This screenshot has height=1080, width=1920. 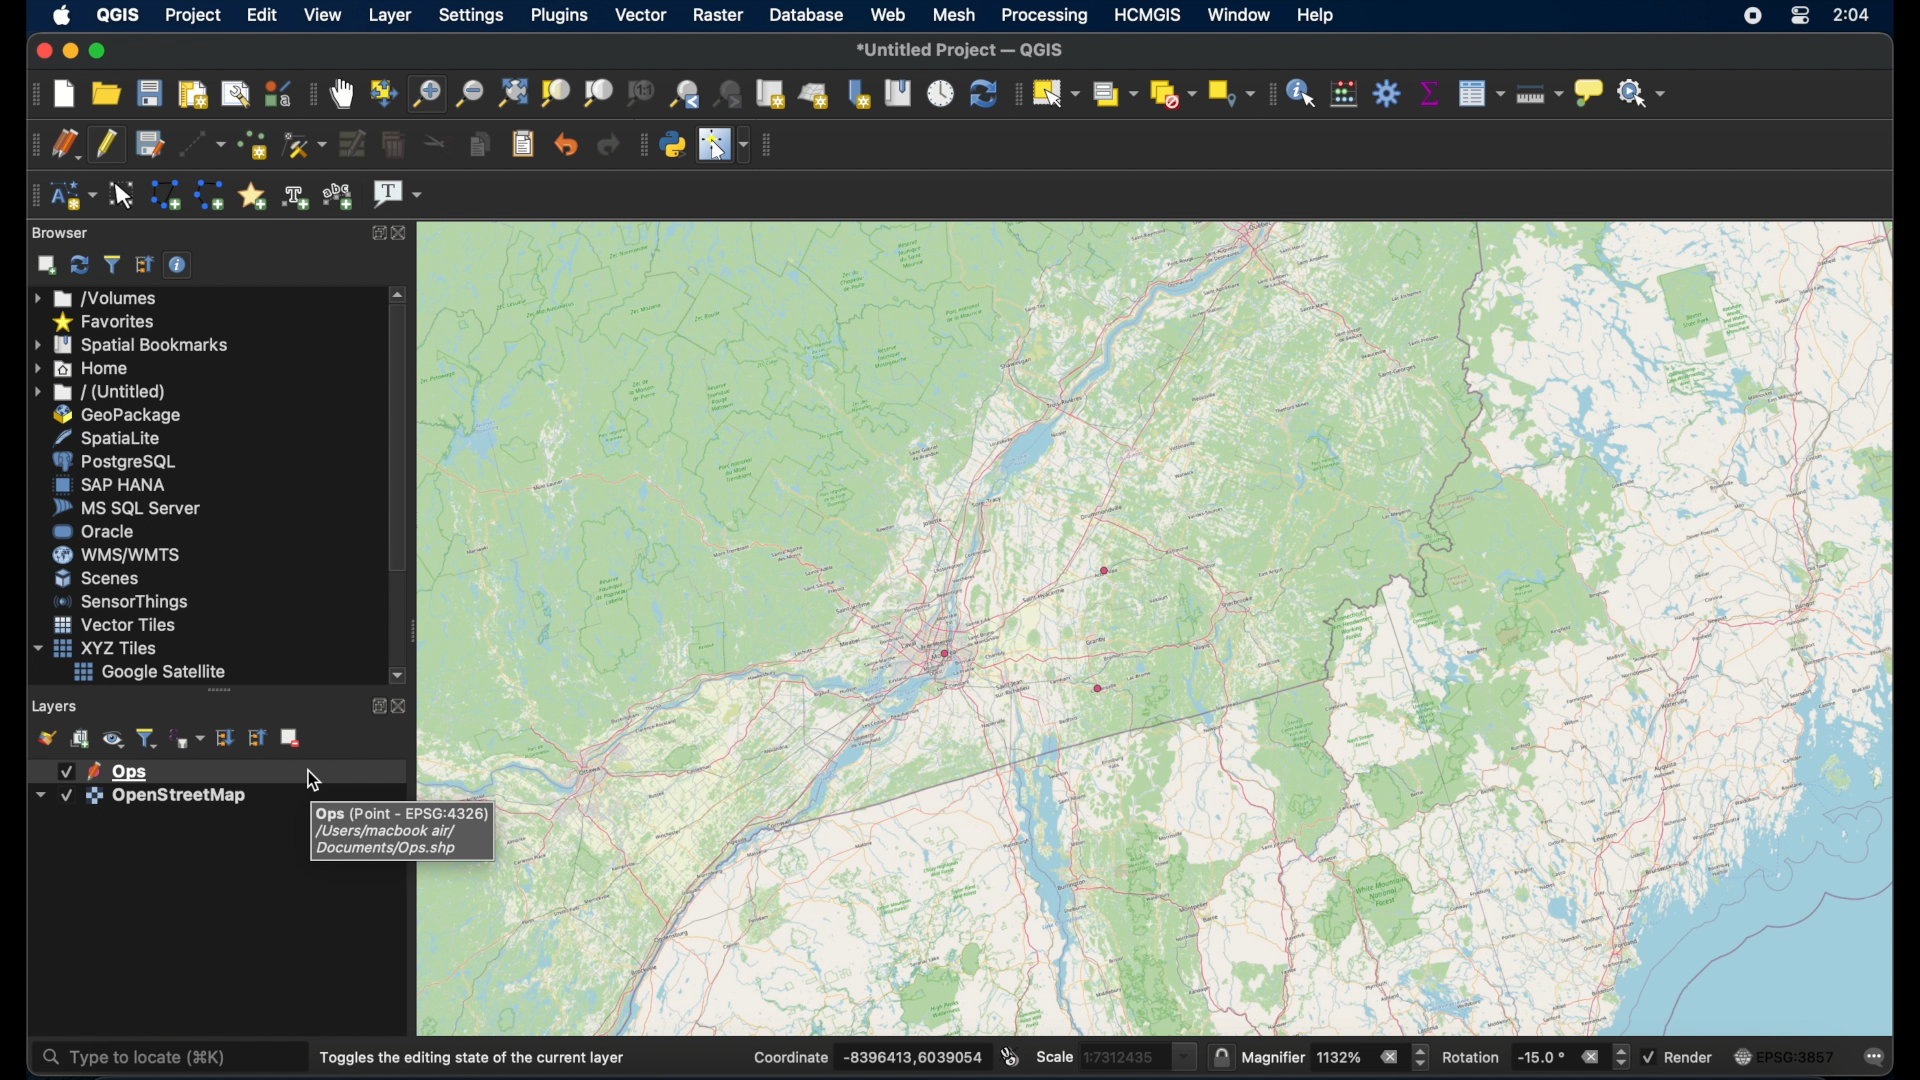 What do you see at coordinates (399, 442) in the screenshot?
I see `scroll box` at bounding box center [399, 442].